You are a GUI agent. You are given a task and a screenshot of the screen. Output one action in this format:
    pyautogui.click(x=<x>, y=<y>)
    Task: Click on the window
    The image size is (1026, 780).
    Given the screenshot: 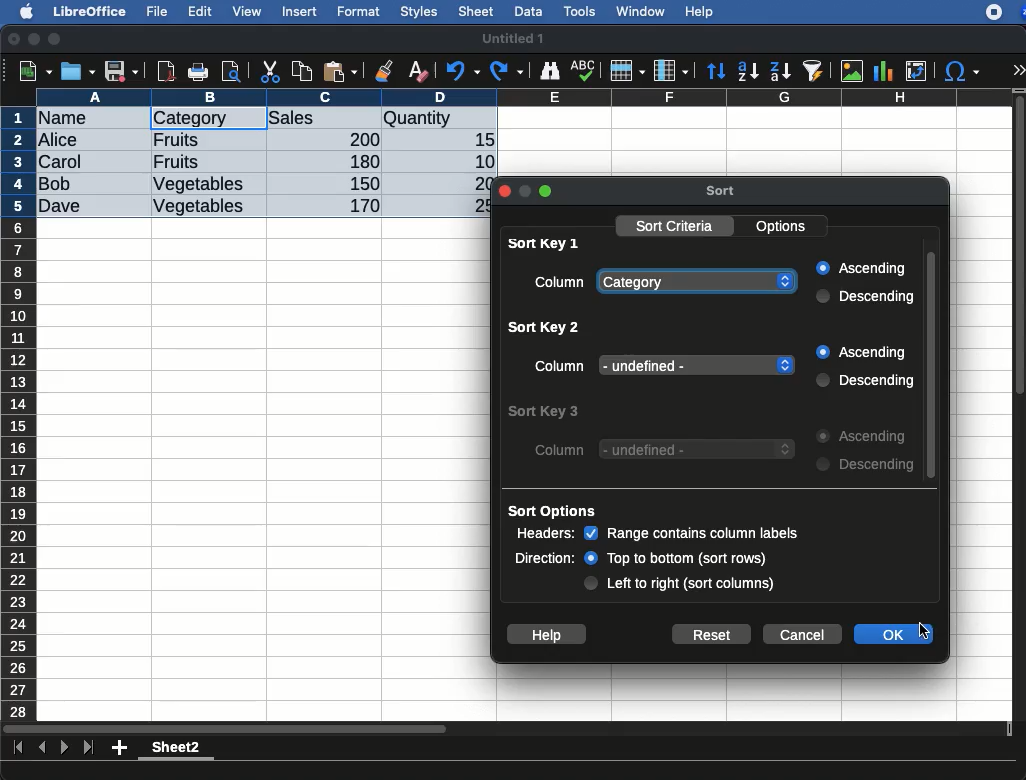 What is the action you would take?
    pyautogui.click(x=638, y=11)
    